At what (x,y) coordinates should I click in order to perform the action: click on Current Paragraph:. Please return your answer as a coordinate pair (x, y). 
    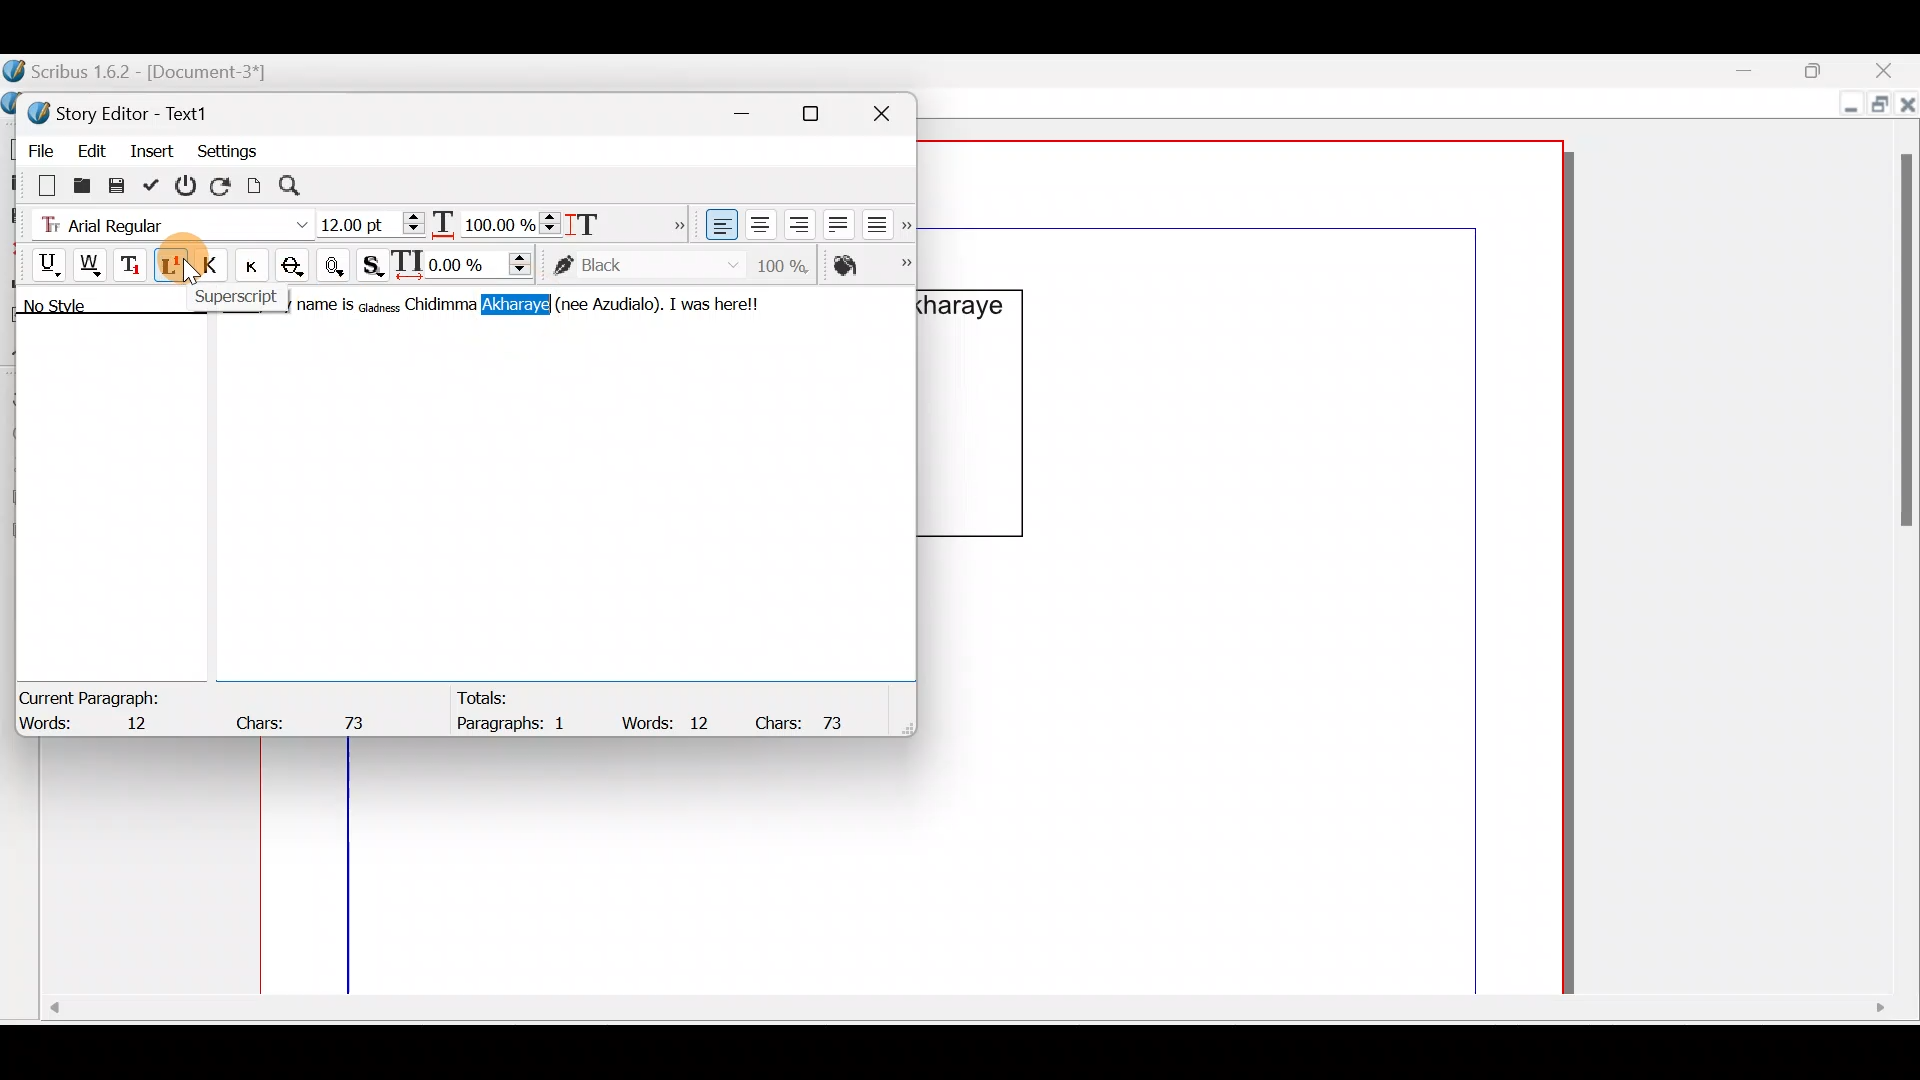
    Looking at the image, I should click on (92, 695).